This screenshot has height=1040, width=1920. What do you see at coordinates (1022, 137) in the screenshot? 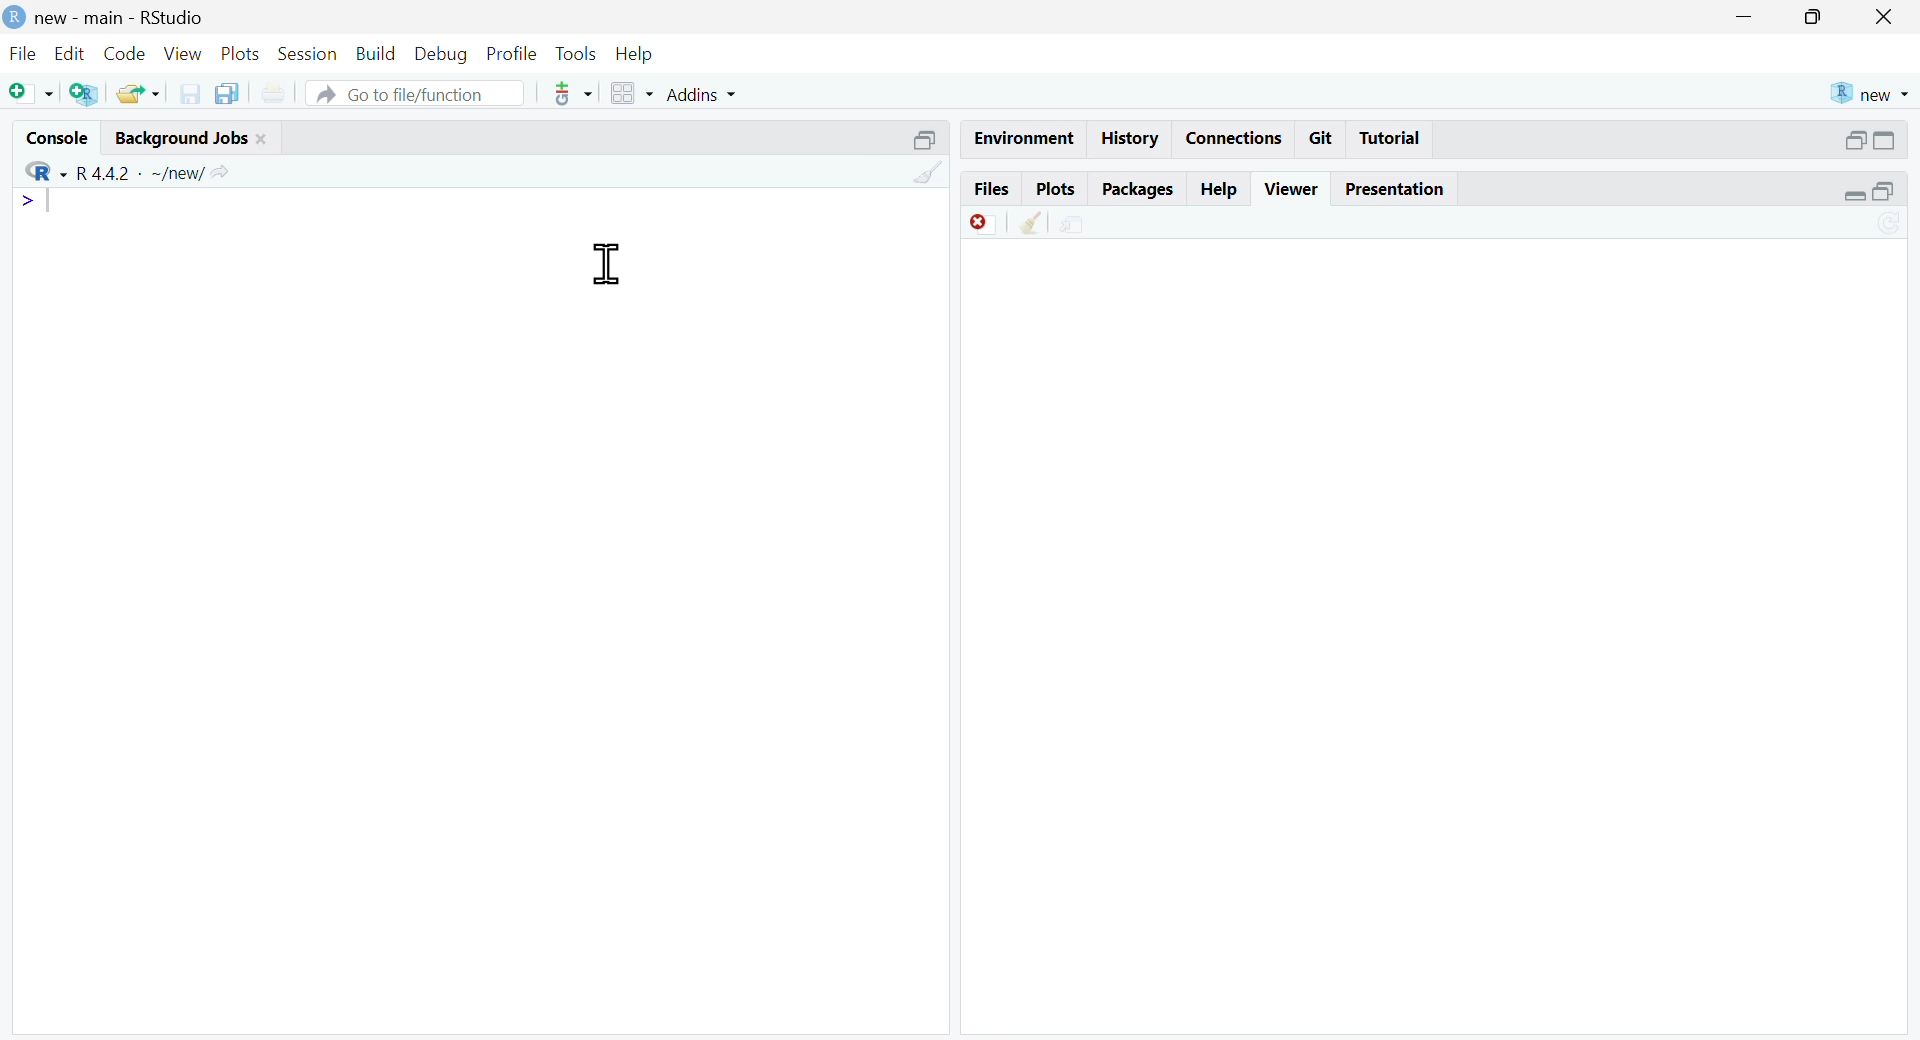
I see `enviornment` at bounding box center [1022, 137].